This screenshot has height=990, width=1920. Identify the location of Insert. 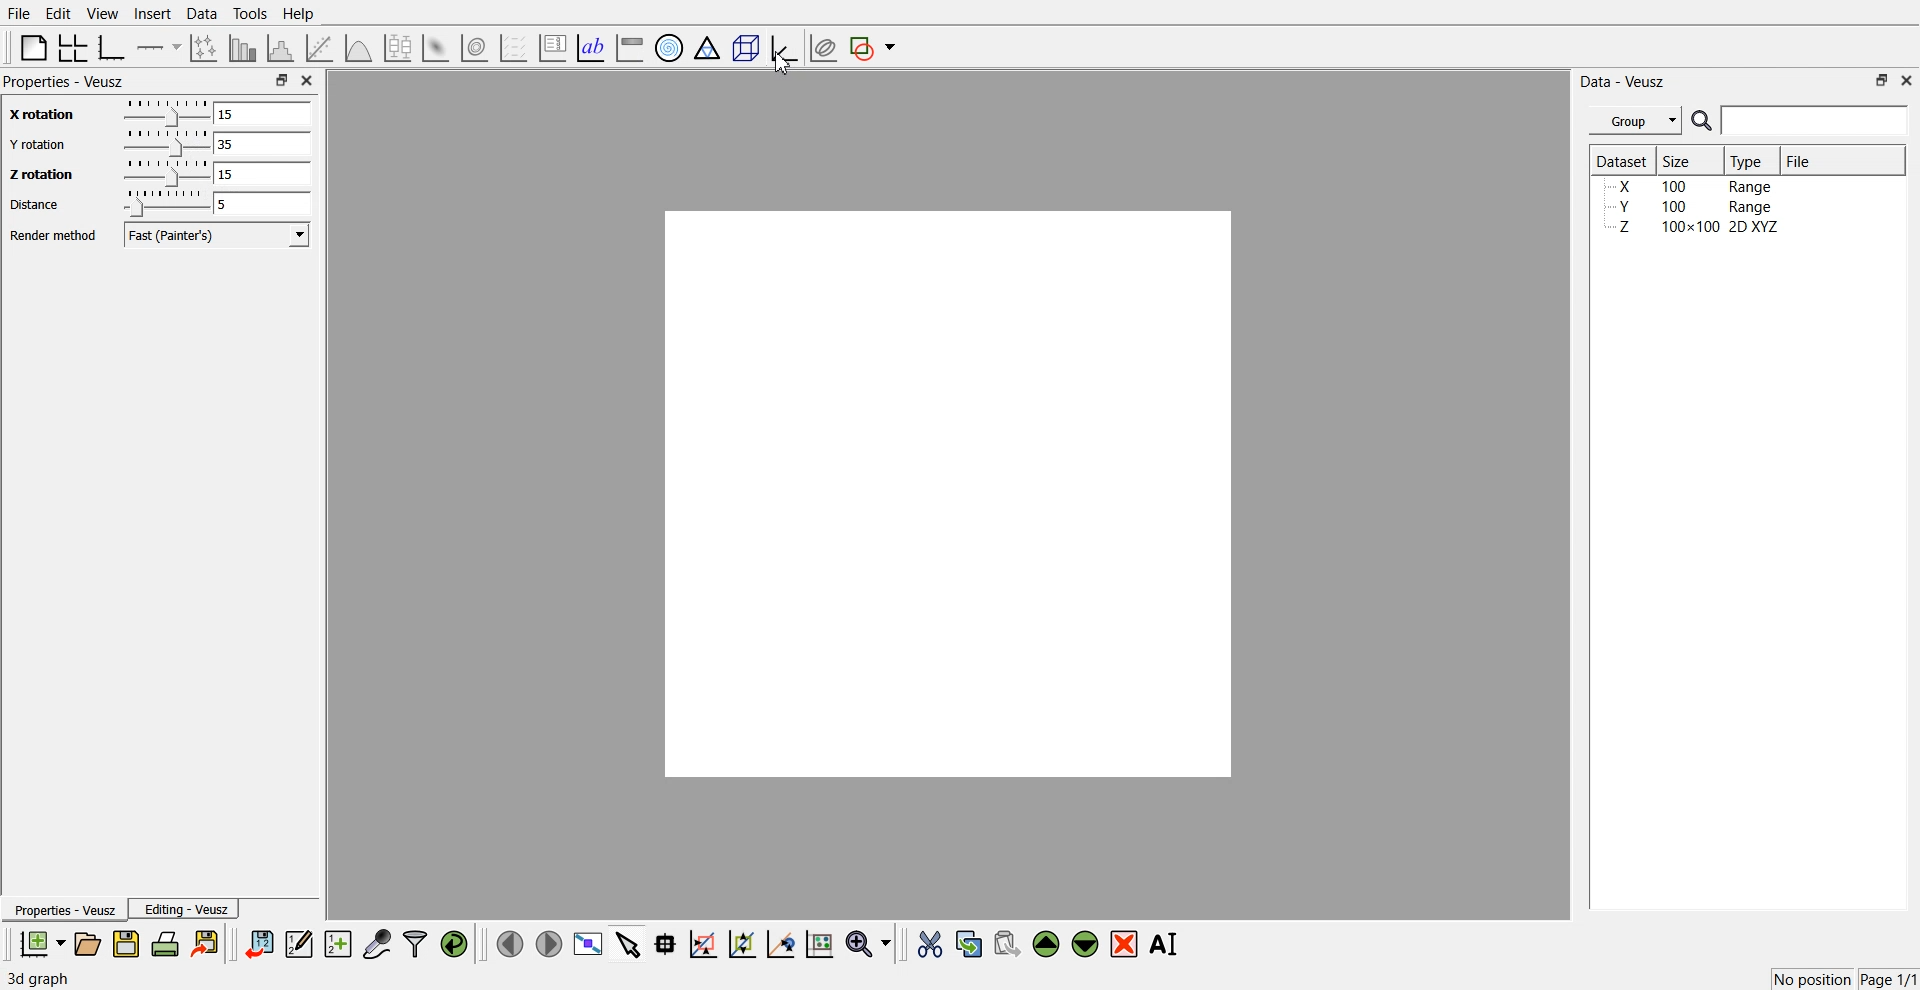
(152, 13).